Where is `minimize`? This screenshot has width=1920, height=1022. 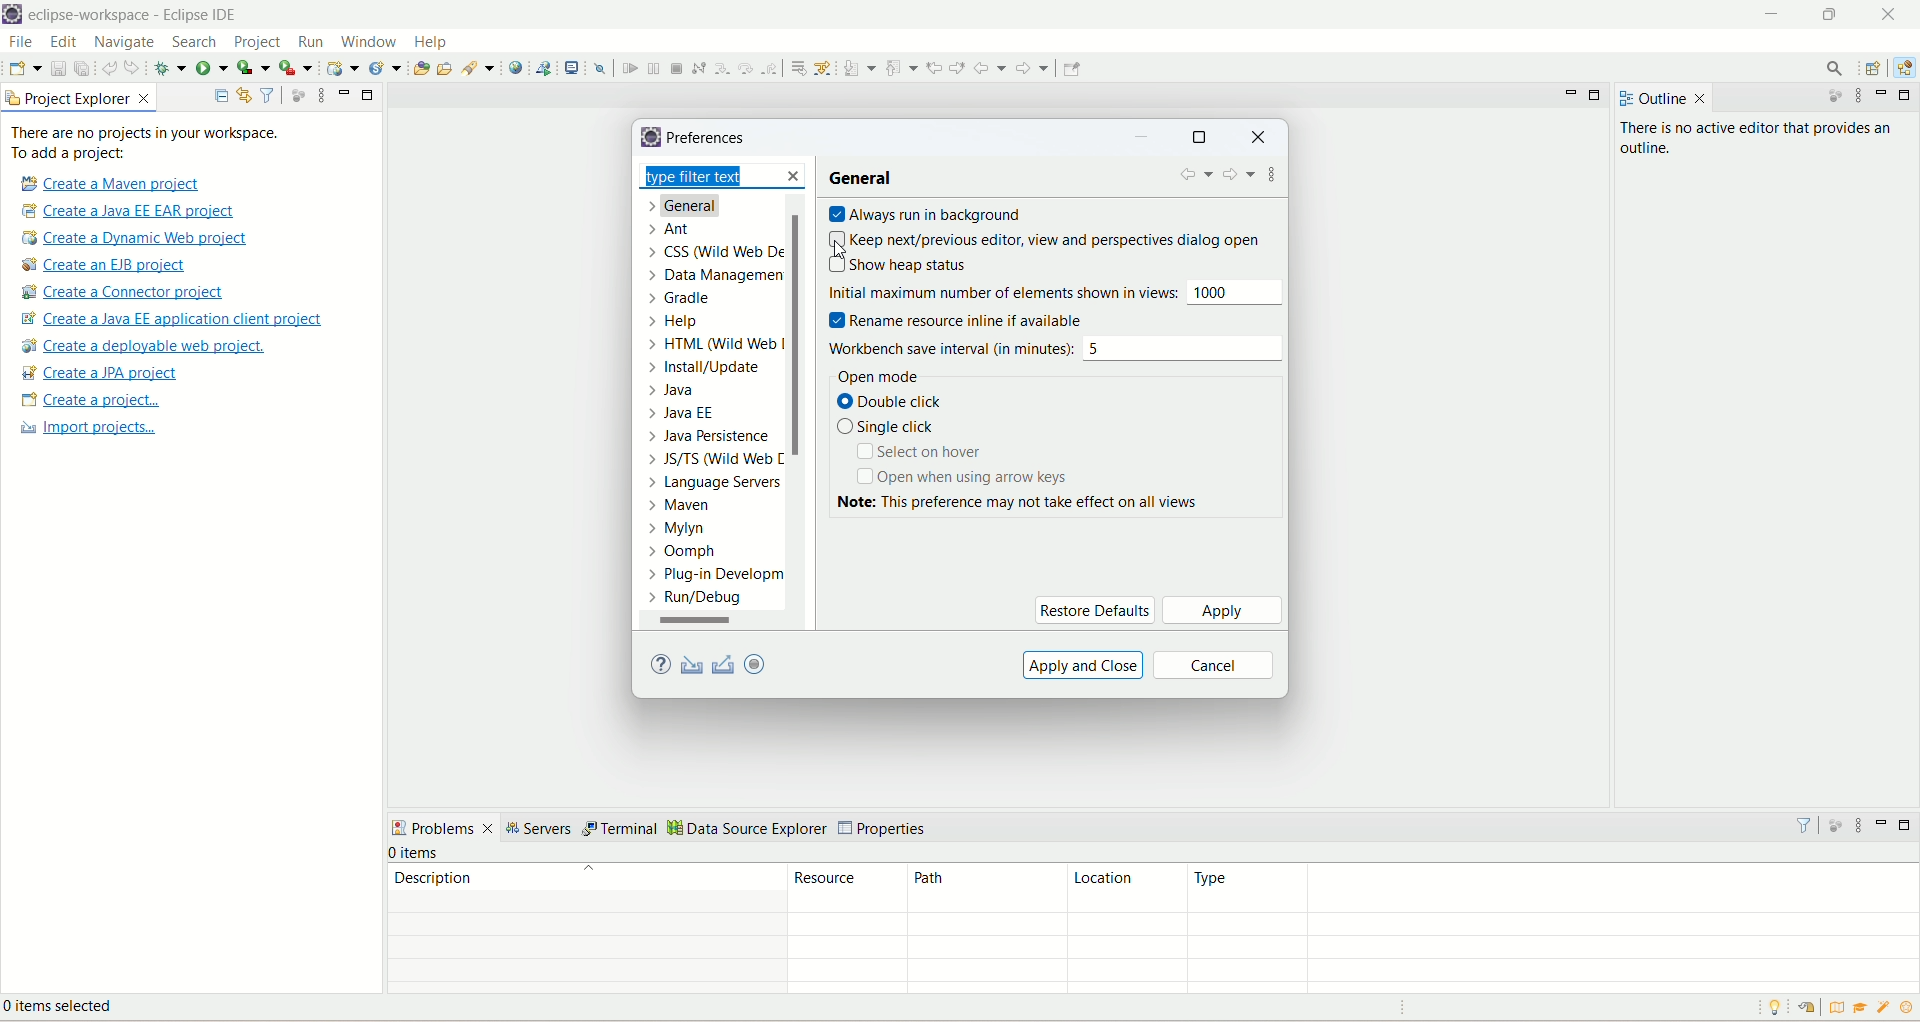 minimize is located at coordinates (1145, 139).